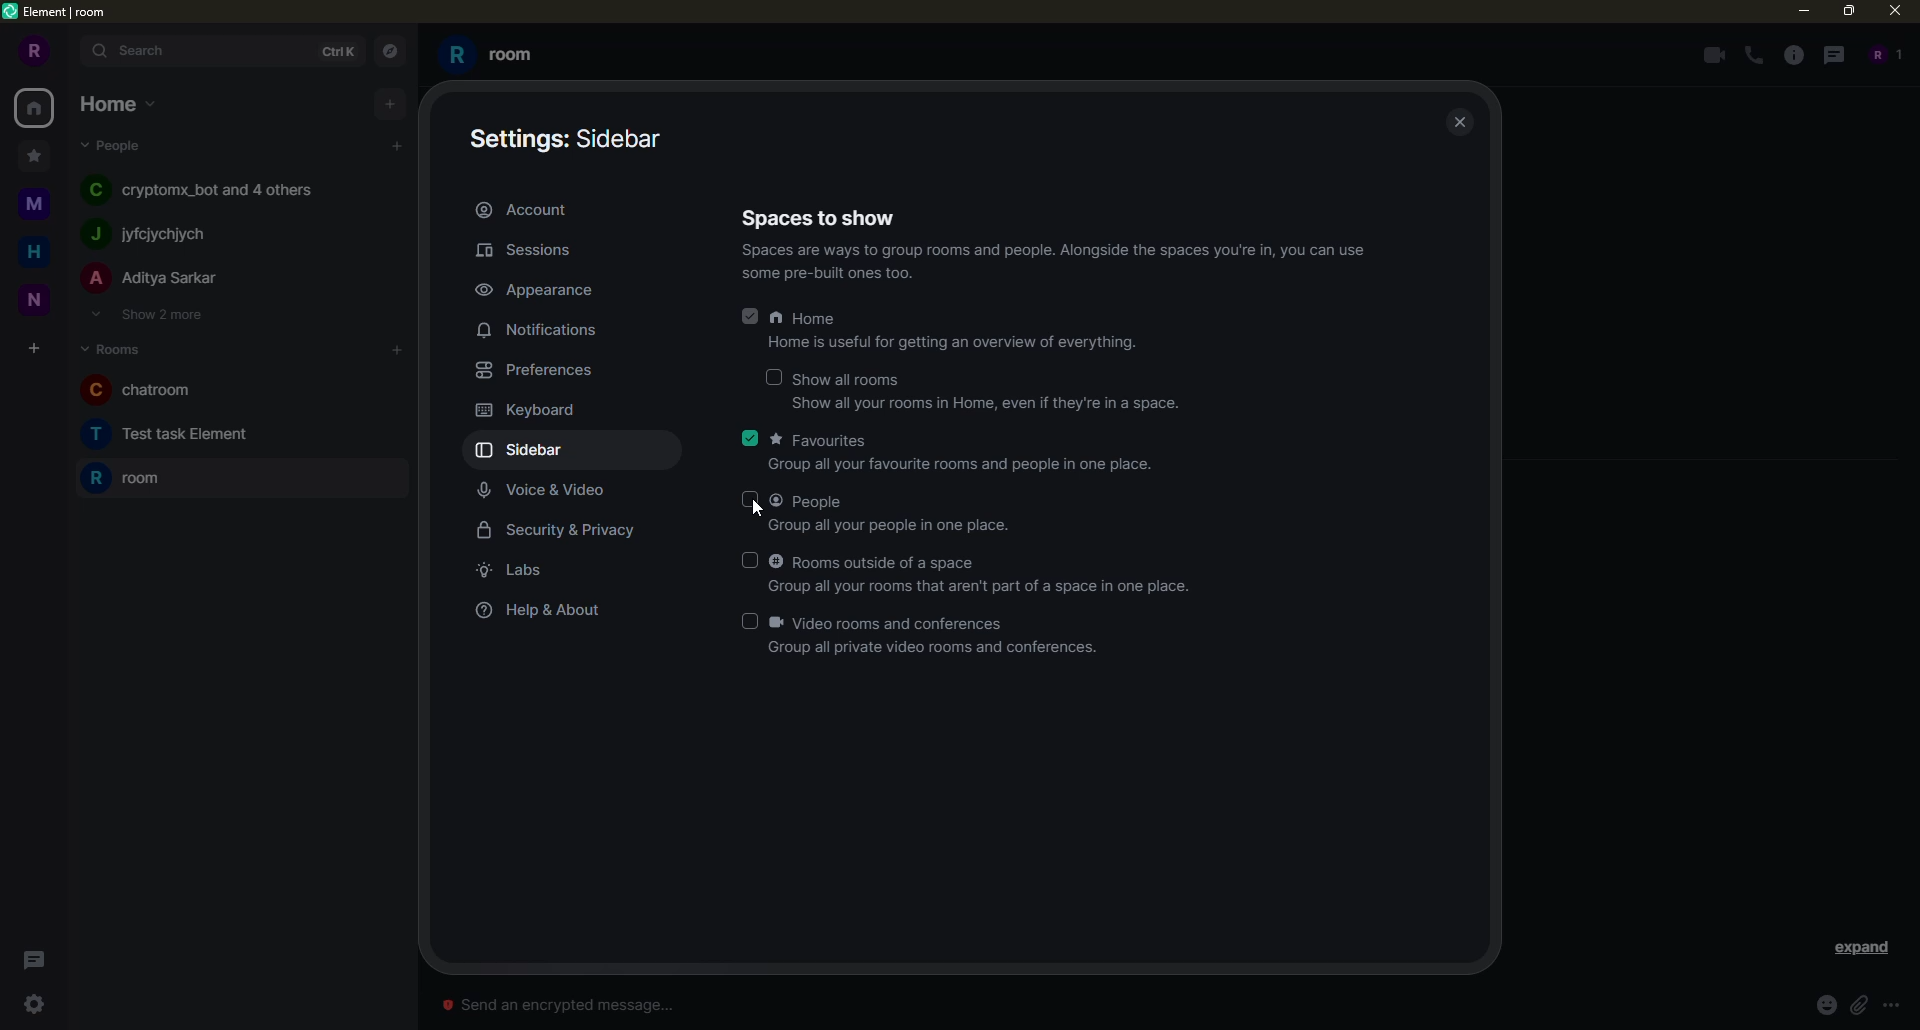 Image resolution: width=1920 pixels, height=1030 pixels. Describe the element at coordinates (31, 154) in the screenshot. I see `m` at that location.